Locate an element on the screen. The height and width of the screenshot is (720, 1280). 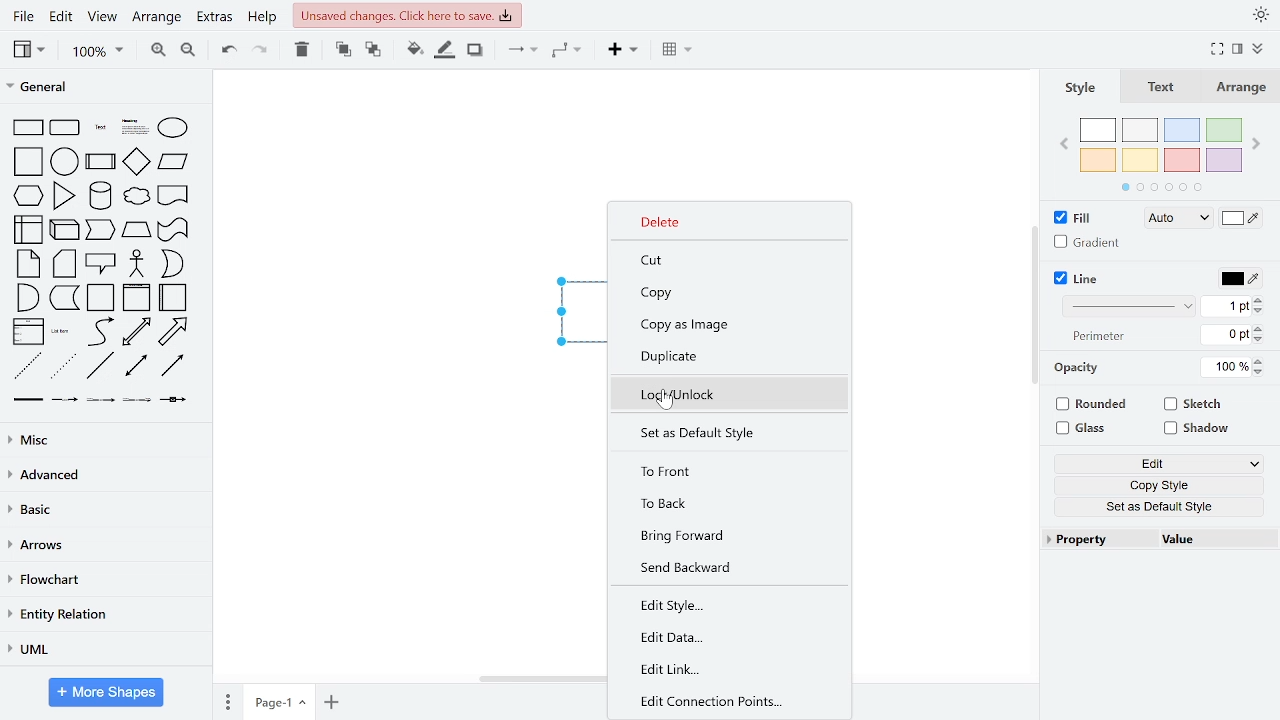
increase perimeter is located at coordinates (1261, 328).